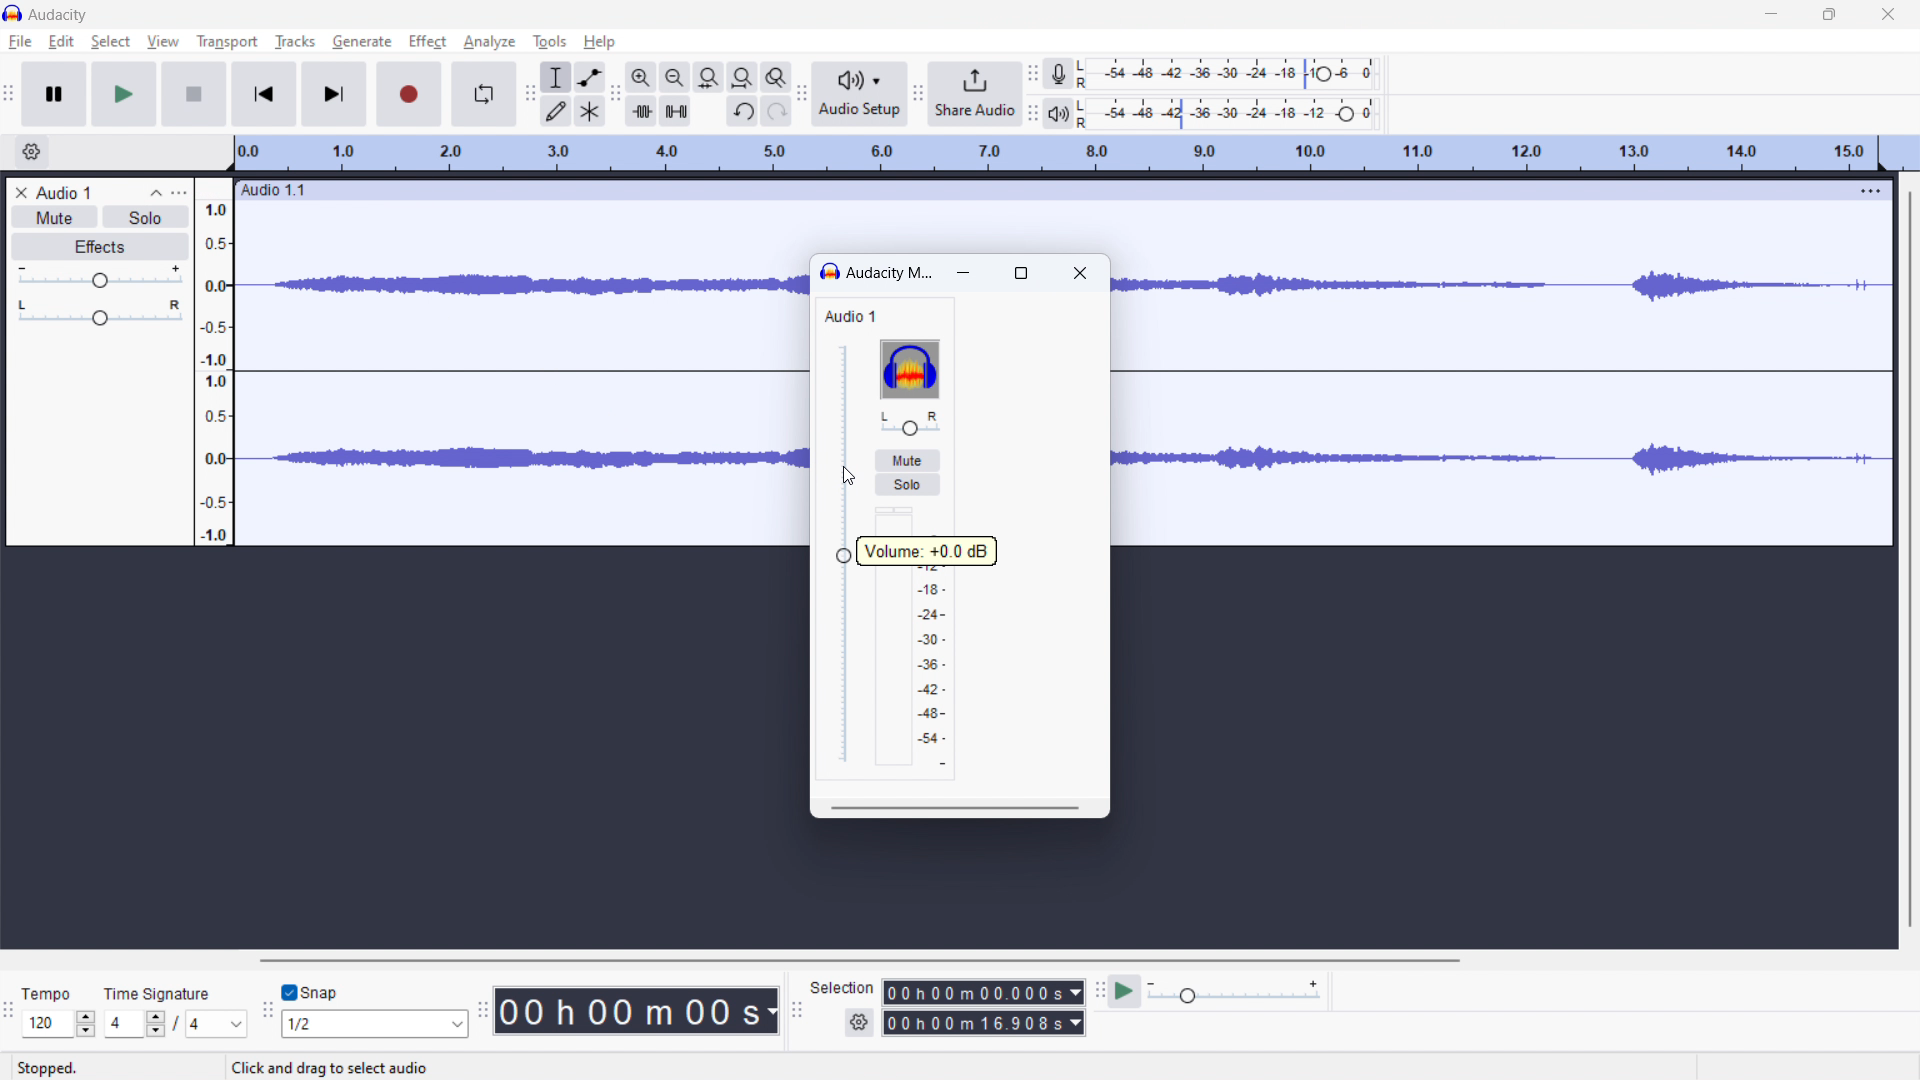 The image size is (1920, 1080). What do you see at coordinates (1059, 113) in the screenshot?
I see `playback meter` at bounding box center [1059, 113].